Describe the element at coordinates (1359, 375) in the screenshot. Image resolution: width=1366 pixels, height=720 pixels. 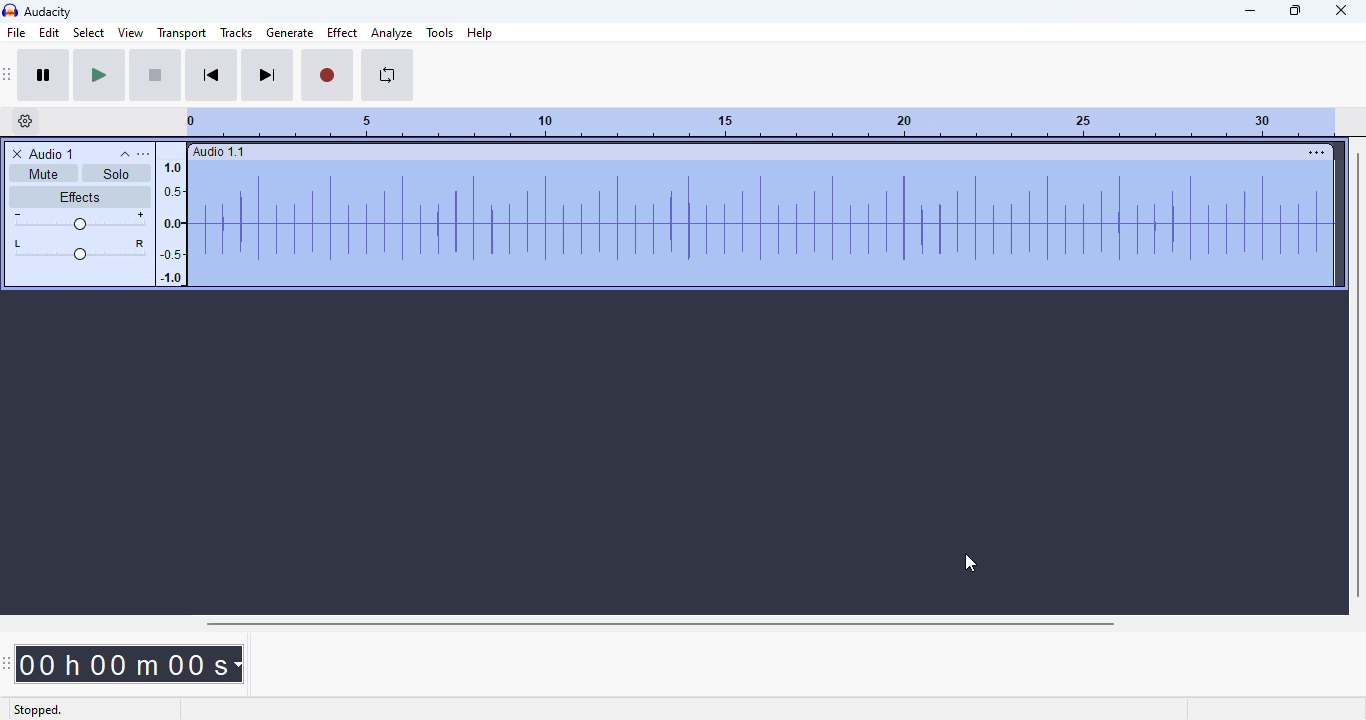
I see `vertical scrollbar` at that location.